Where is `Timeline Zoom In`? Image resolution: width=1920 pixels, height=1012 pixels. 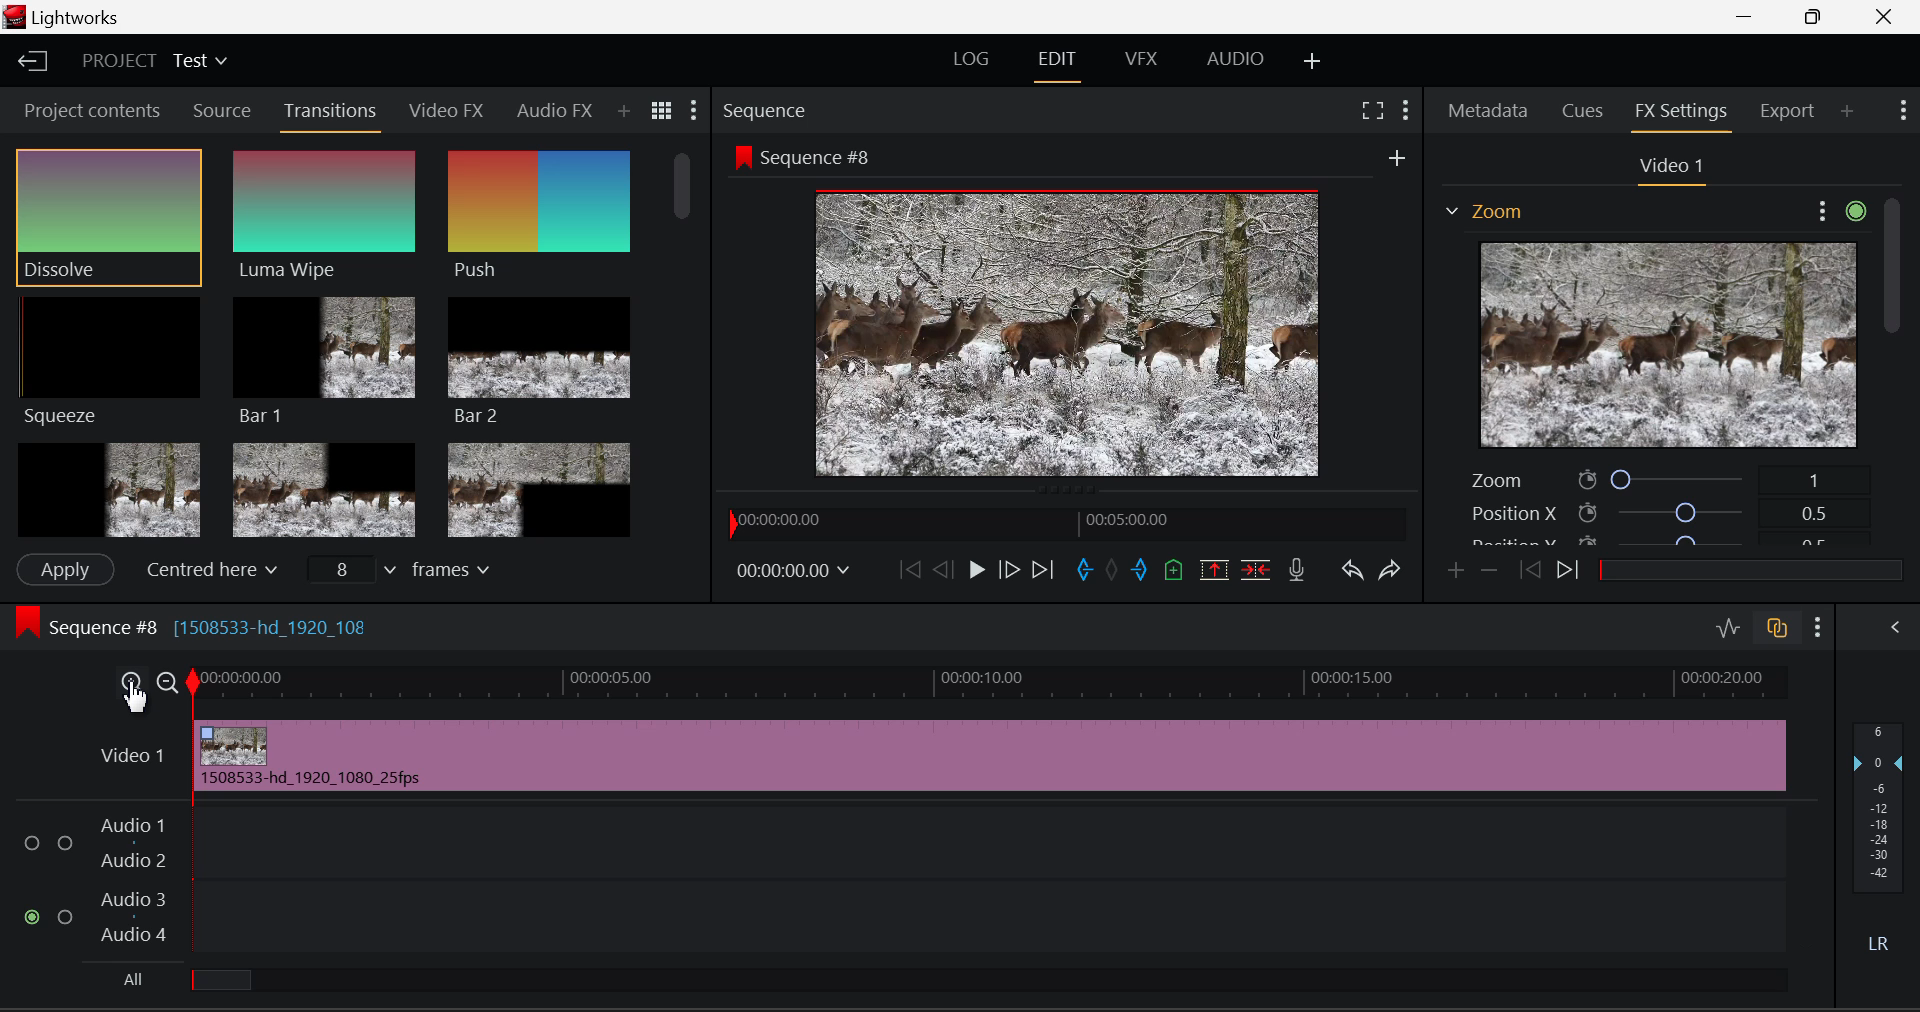 Timeline Zoom In is located at coordinates (127, 685).